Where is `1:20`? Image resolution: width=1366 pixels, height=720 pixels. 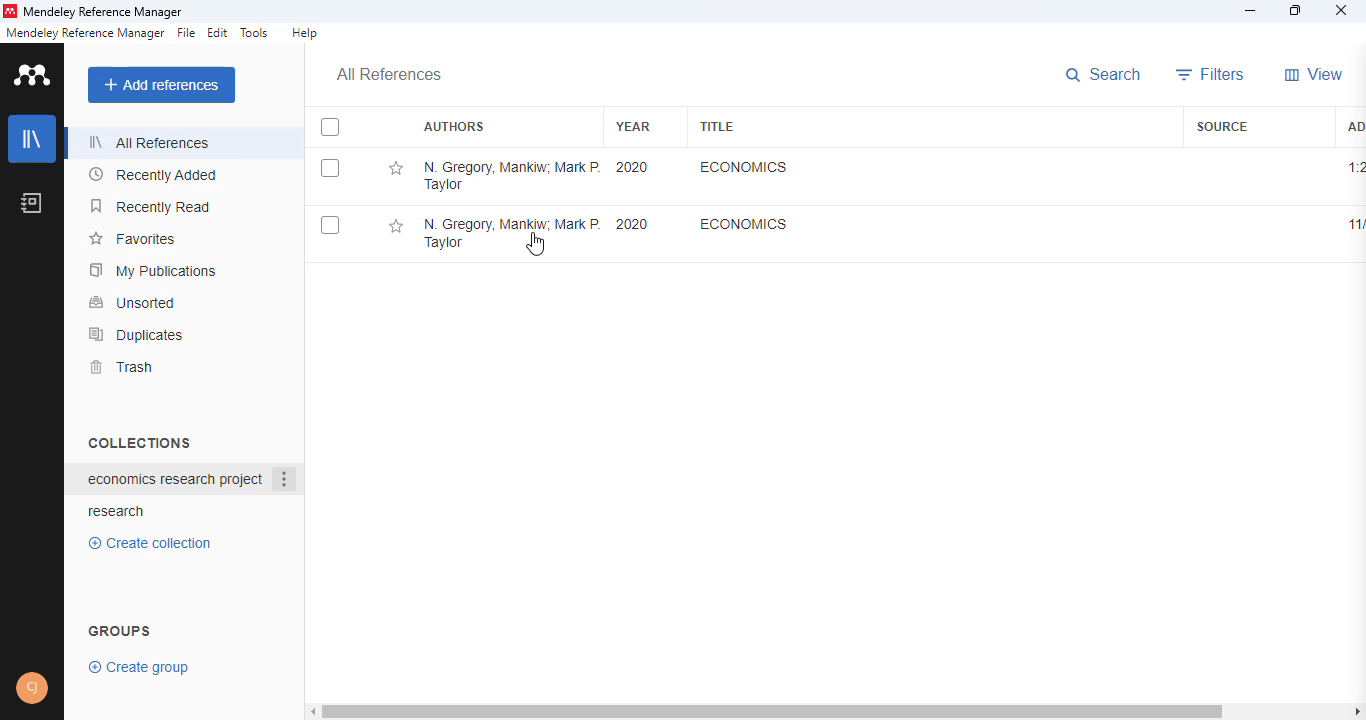 1:20 is located at coordinates (1355, 167).